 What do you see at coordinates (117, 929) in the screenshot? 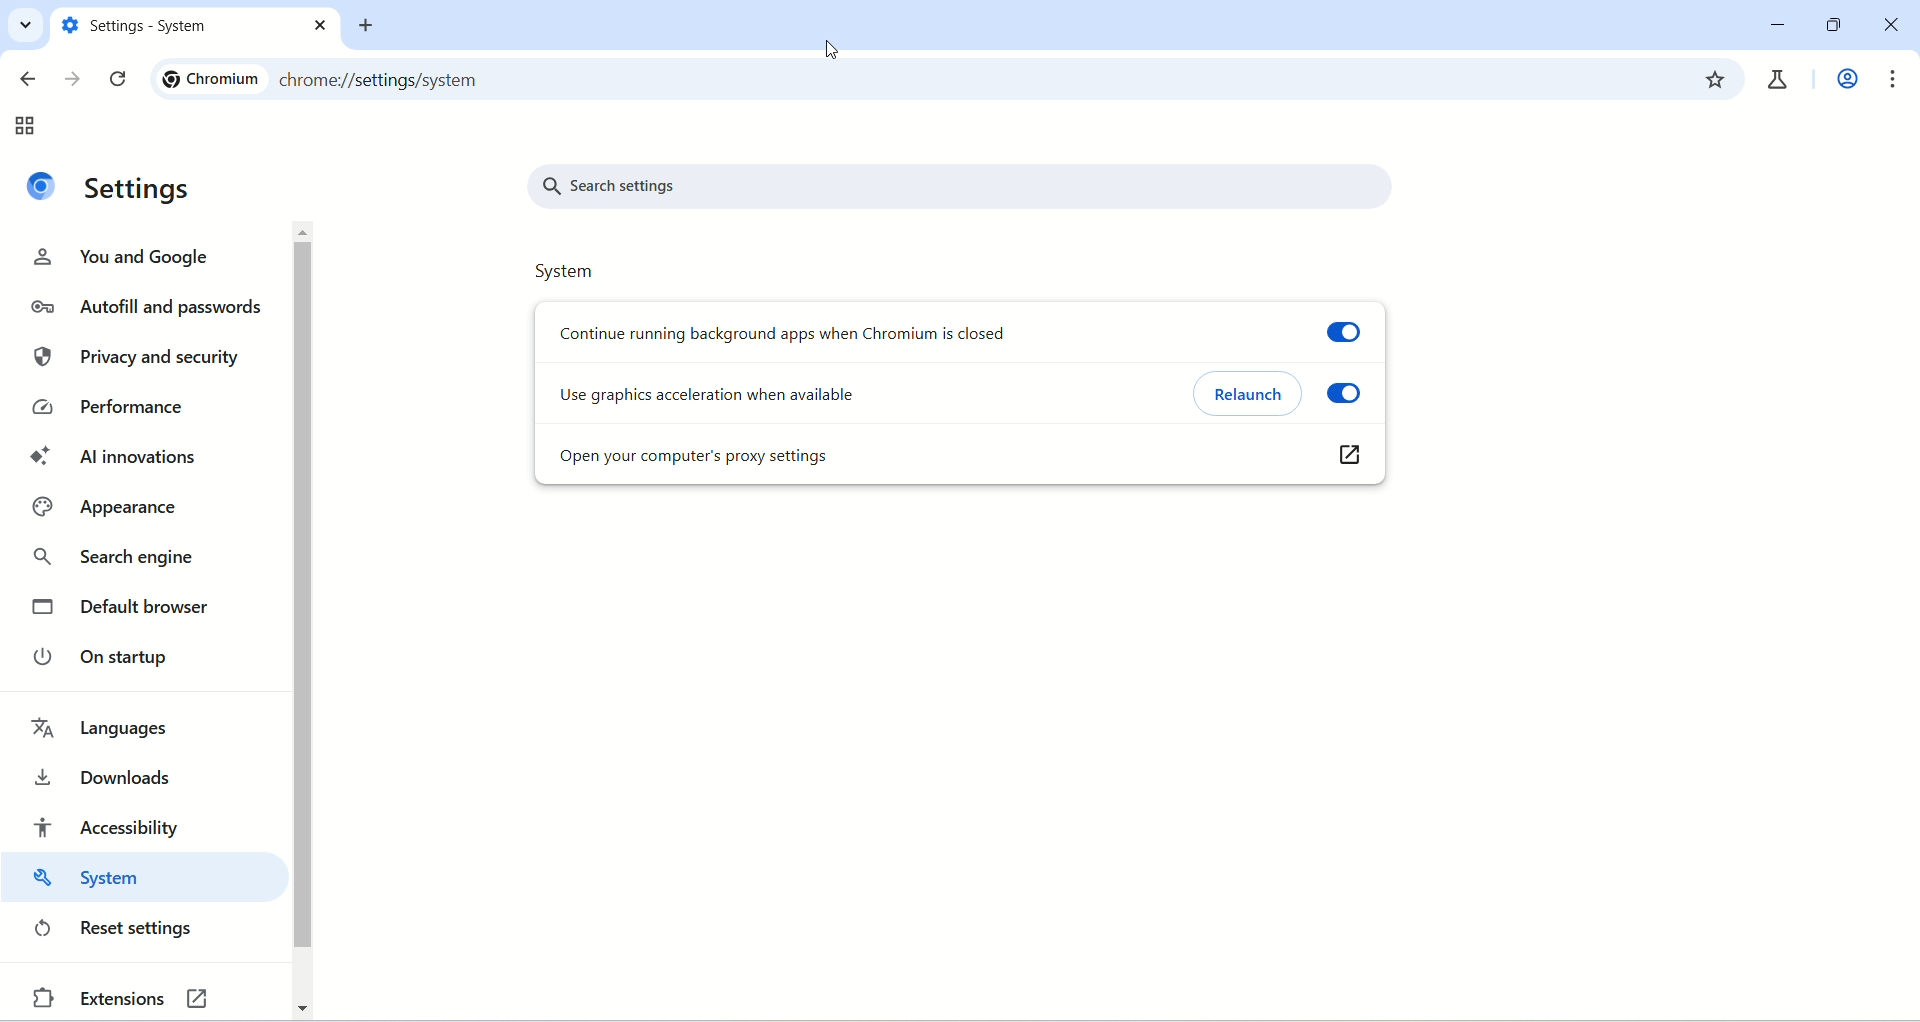
I see `reset settings` at bounding box center [117, 929].